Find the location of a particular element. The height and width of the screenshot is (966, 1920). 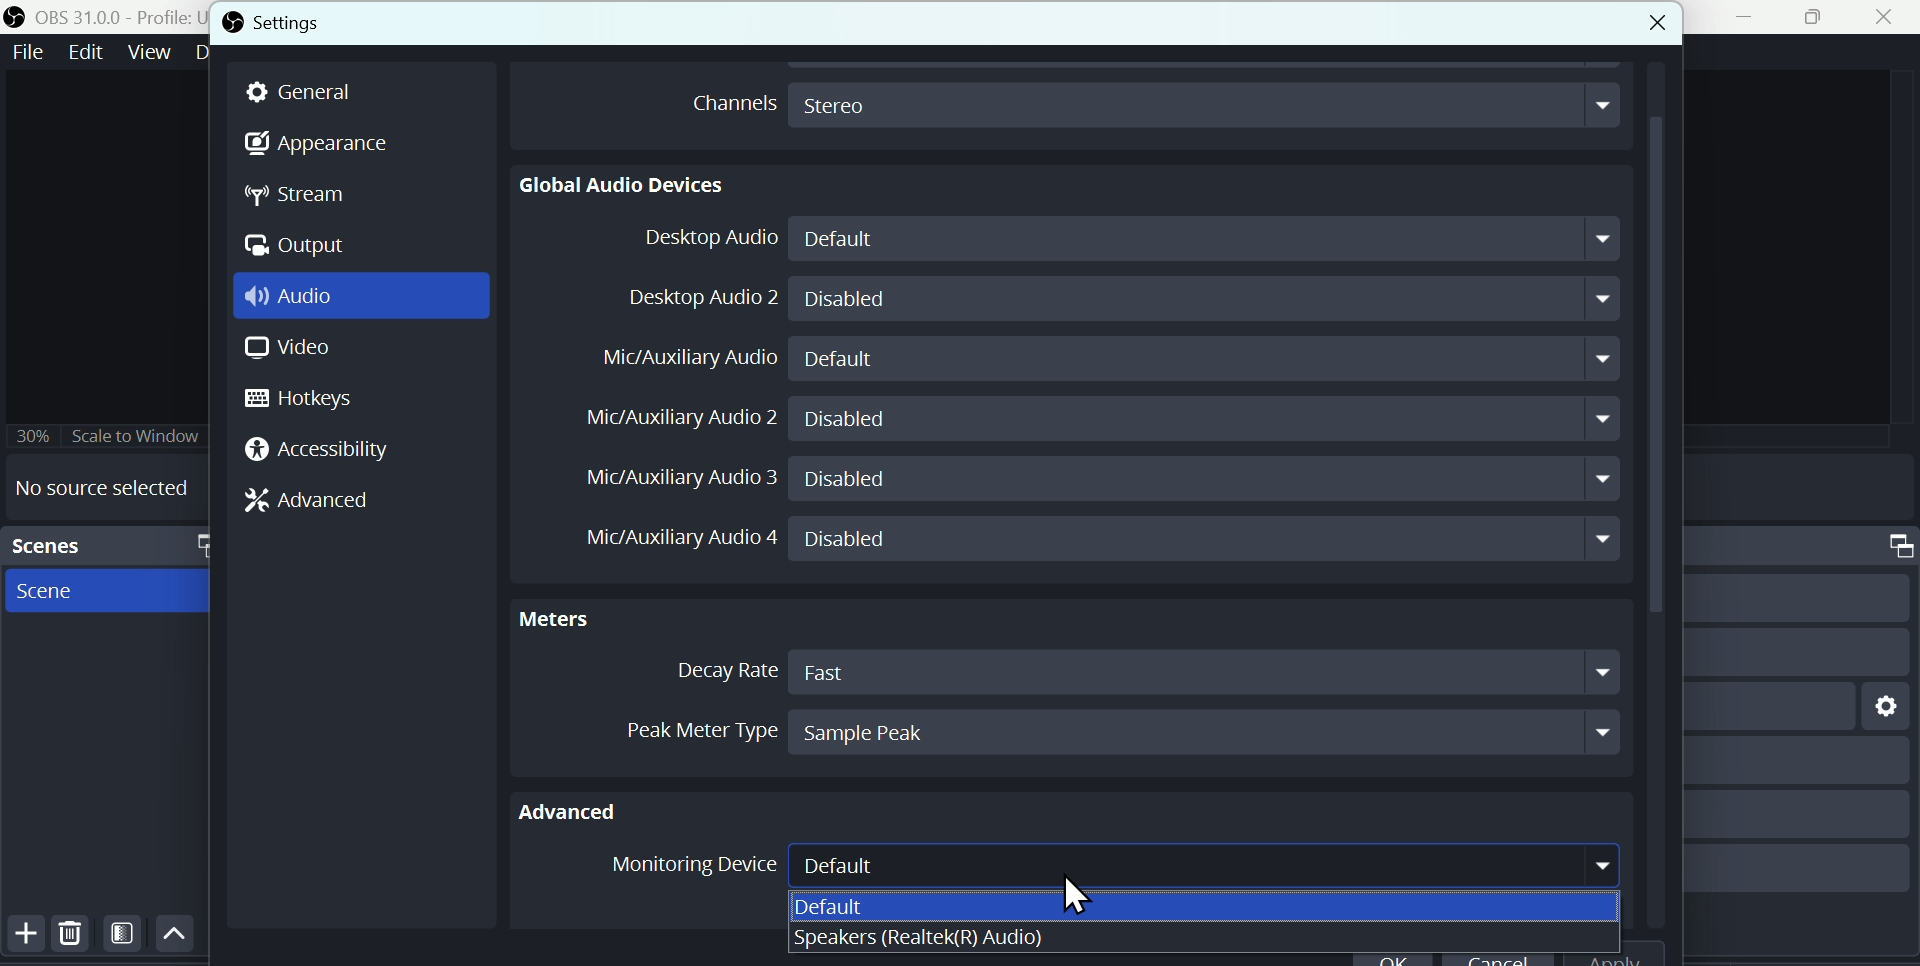

Views is located at coordinates (151, 51).